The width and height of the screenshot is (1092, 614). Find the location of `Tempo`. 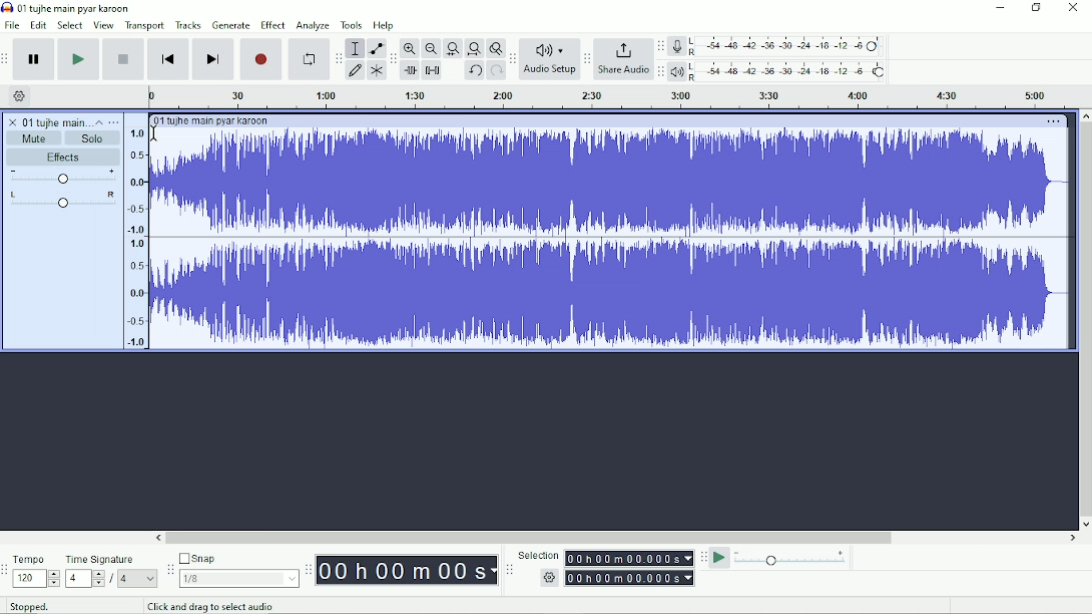

Tempo is located at coordinates (31, 558).